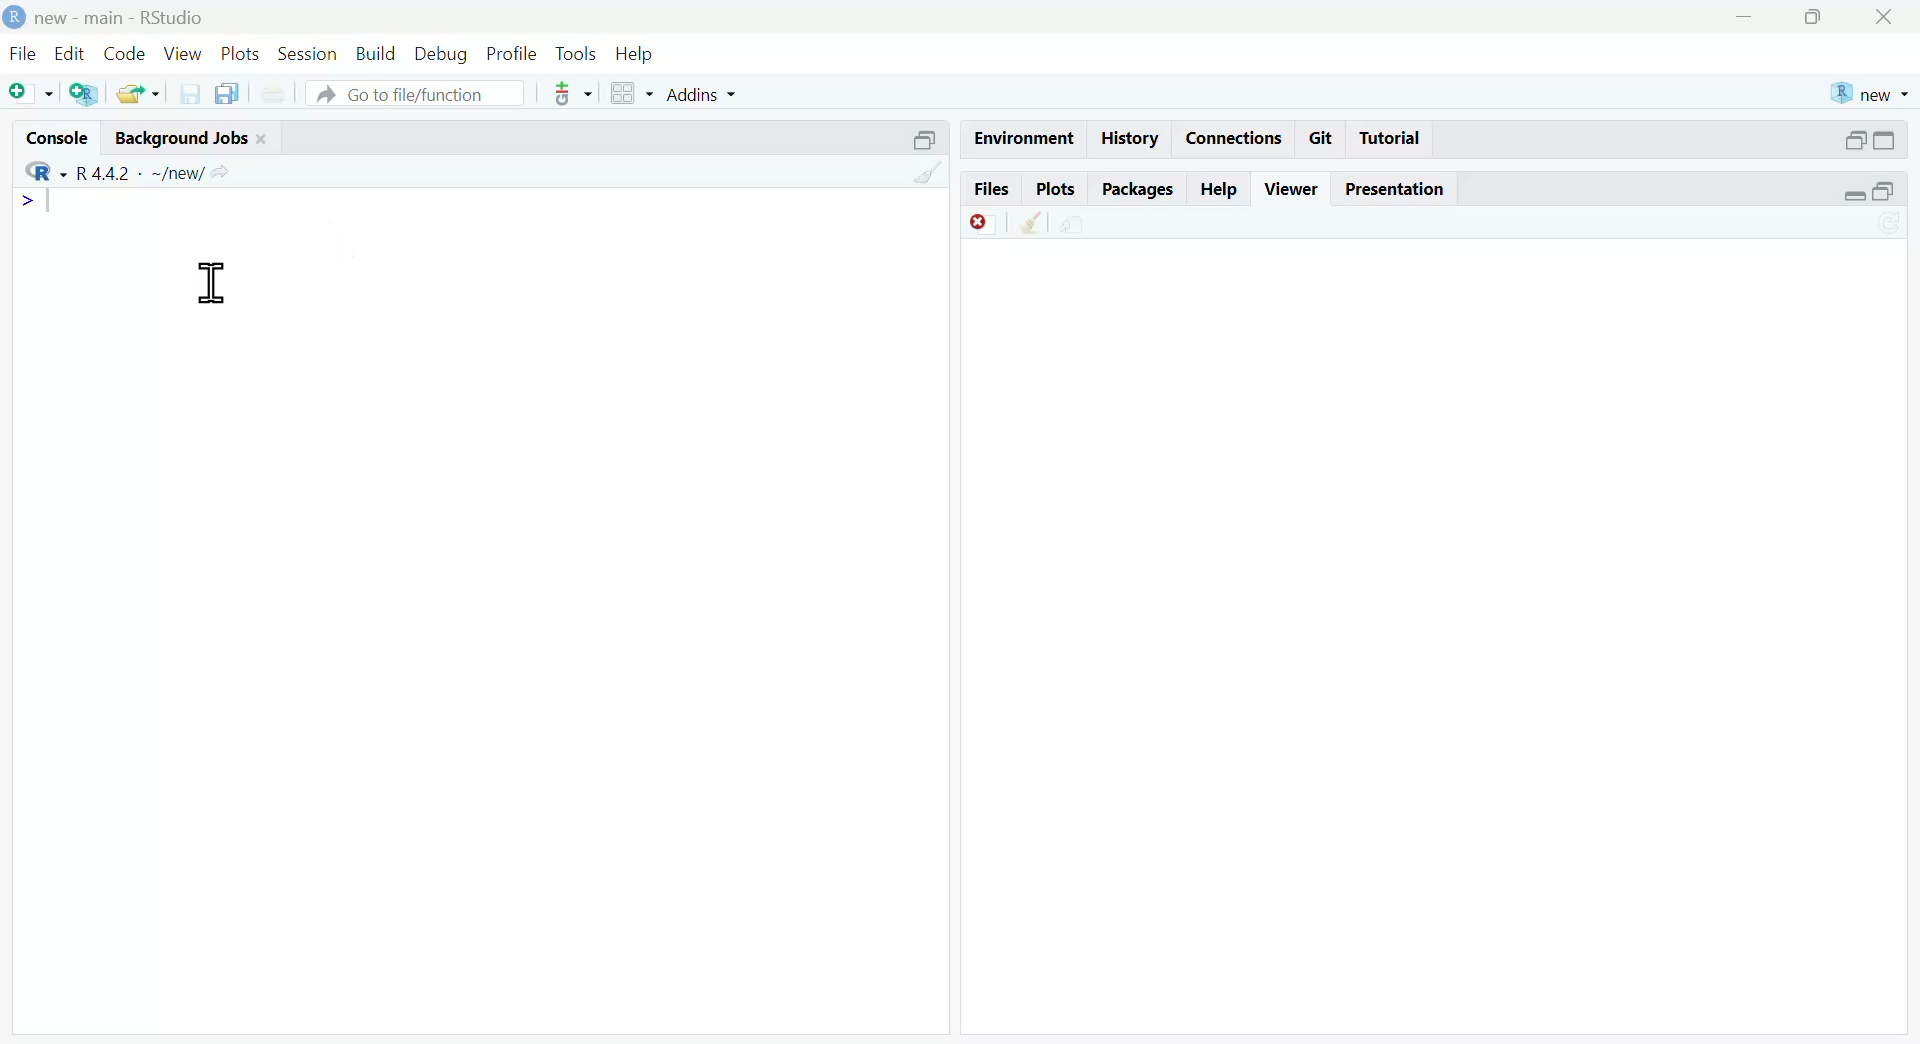 The width and height of the screenshot is (1920, 1044). What do you see at coordinates (1885, 192) in the screenshot?
I see `maximize` at bounding box center [1885, 192].